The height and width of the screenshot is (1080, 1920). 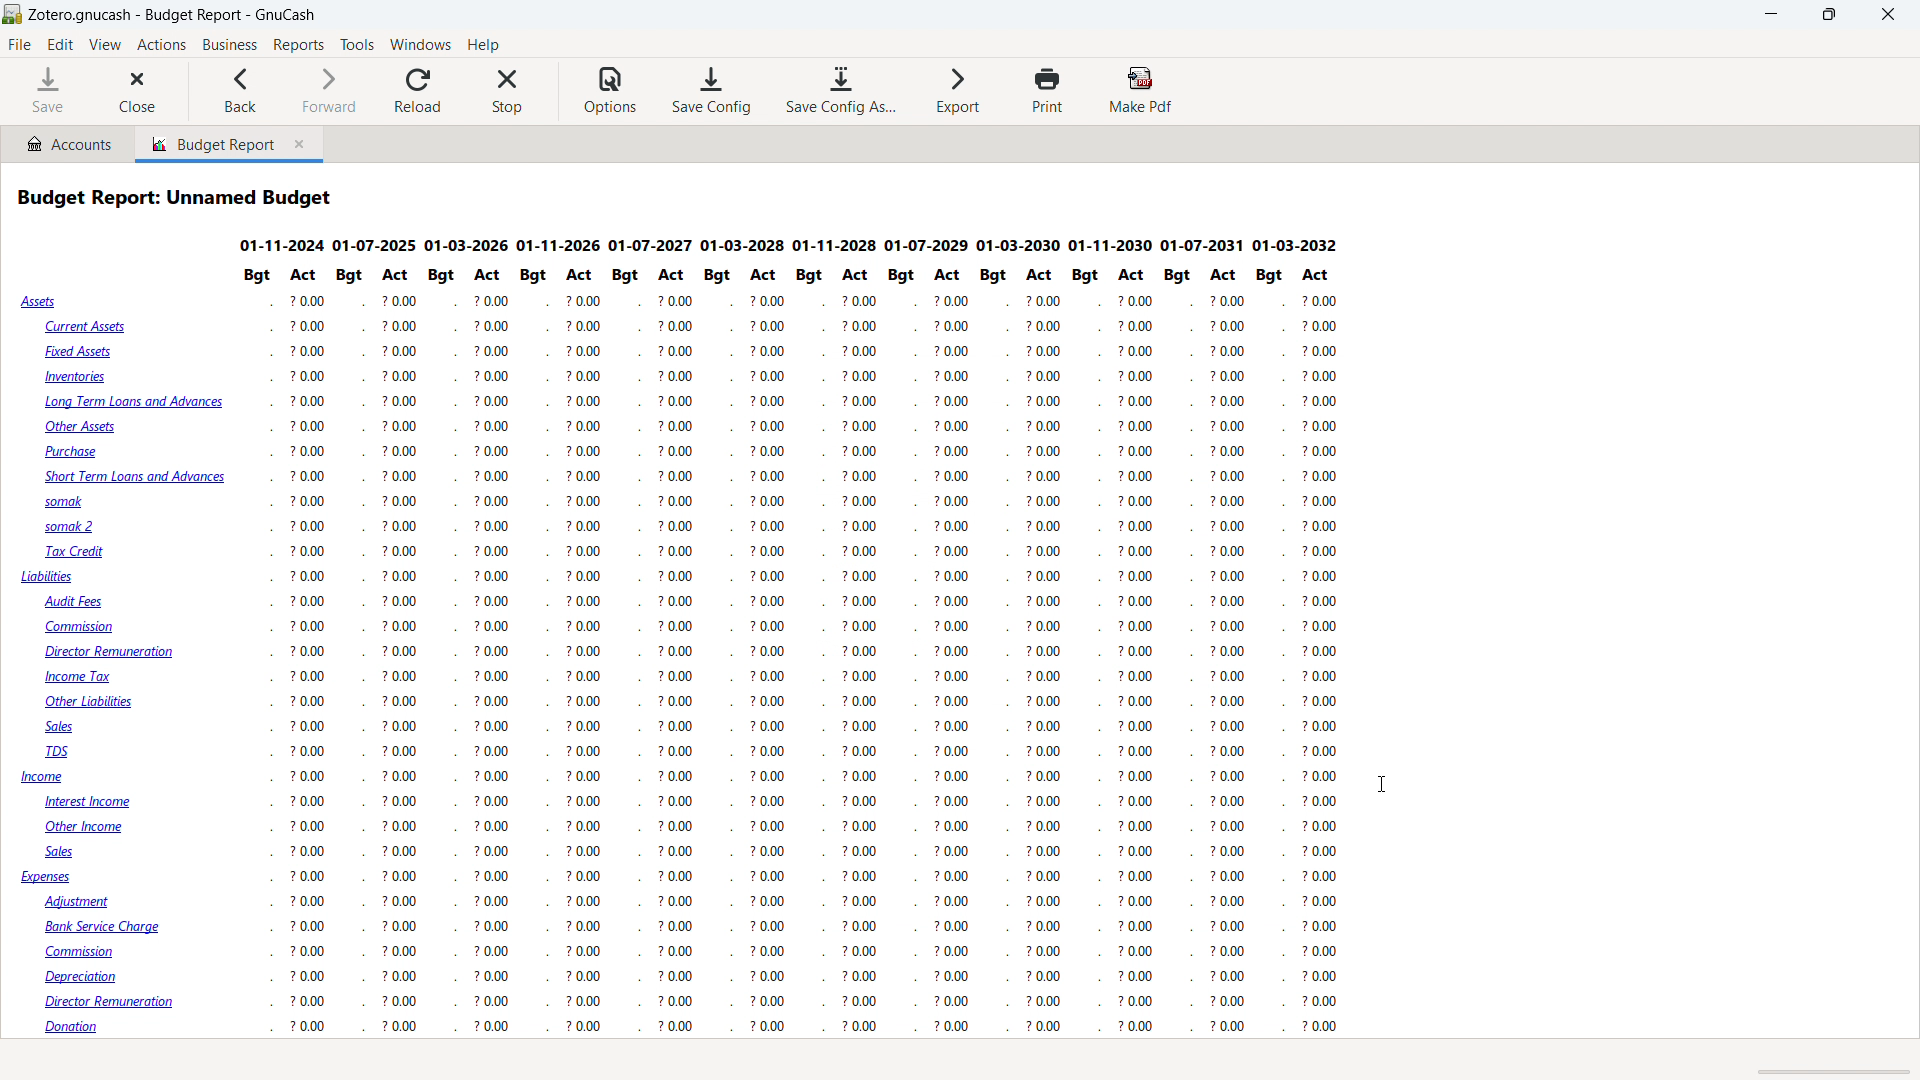 I want to click on cursor, so click(x=1382, y=783).